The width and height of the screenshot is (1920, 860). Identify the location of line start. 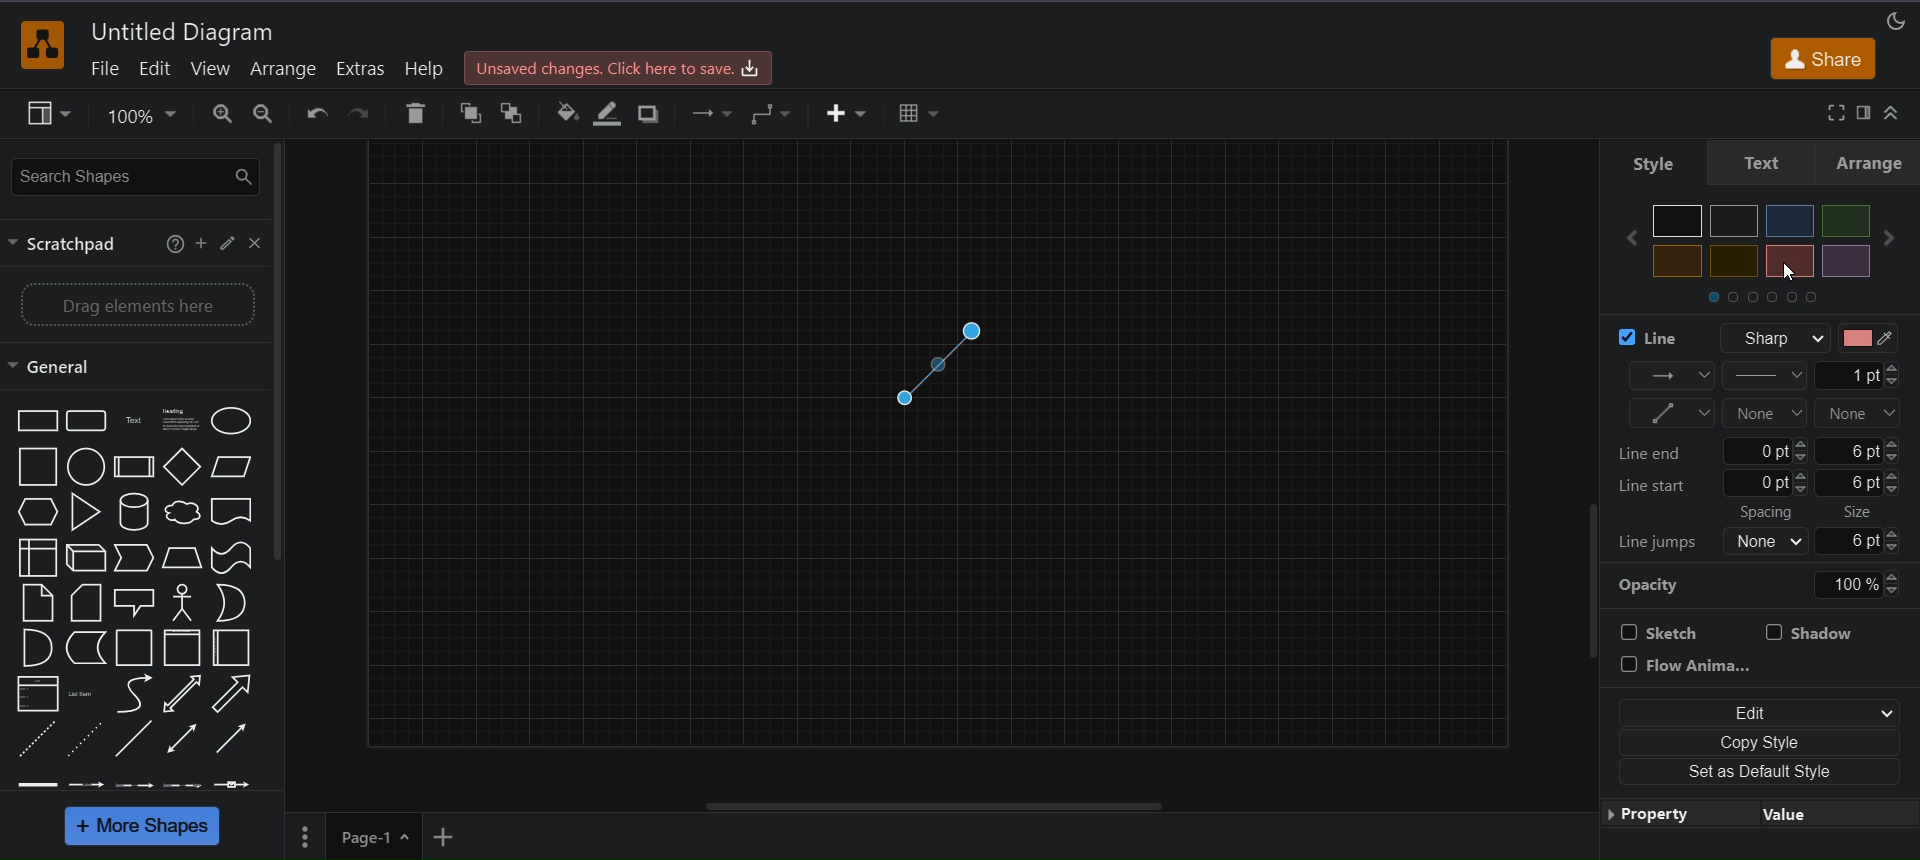
(1770, 414).